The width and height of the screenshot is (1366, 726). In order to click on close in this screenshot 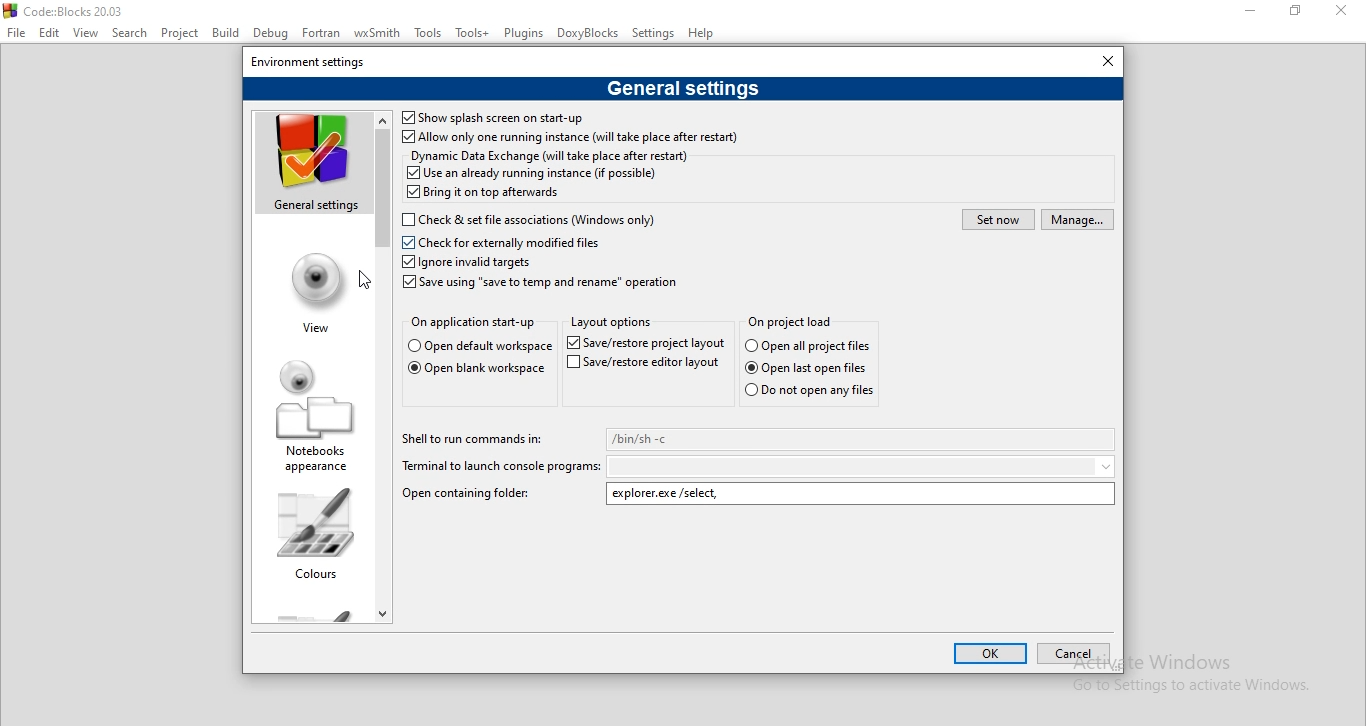, I will do `click(1346, 14)`.